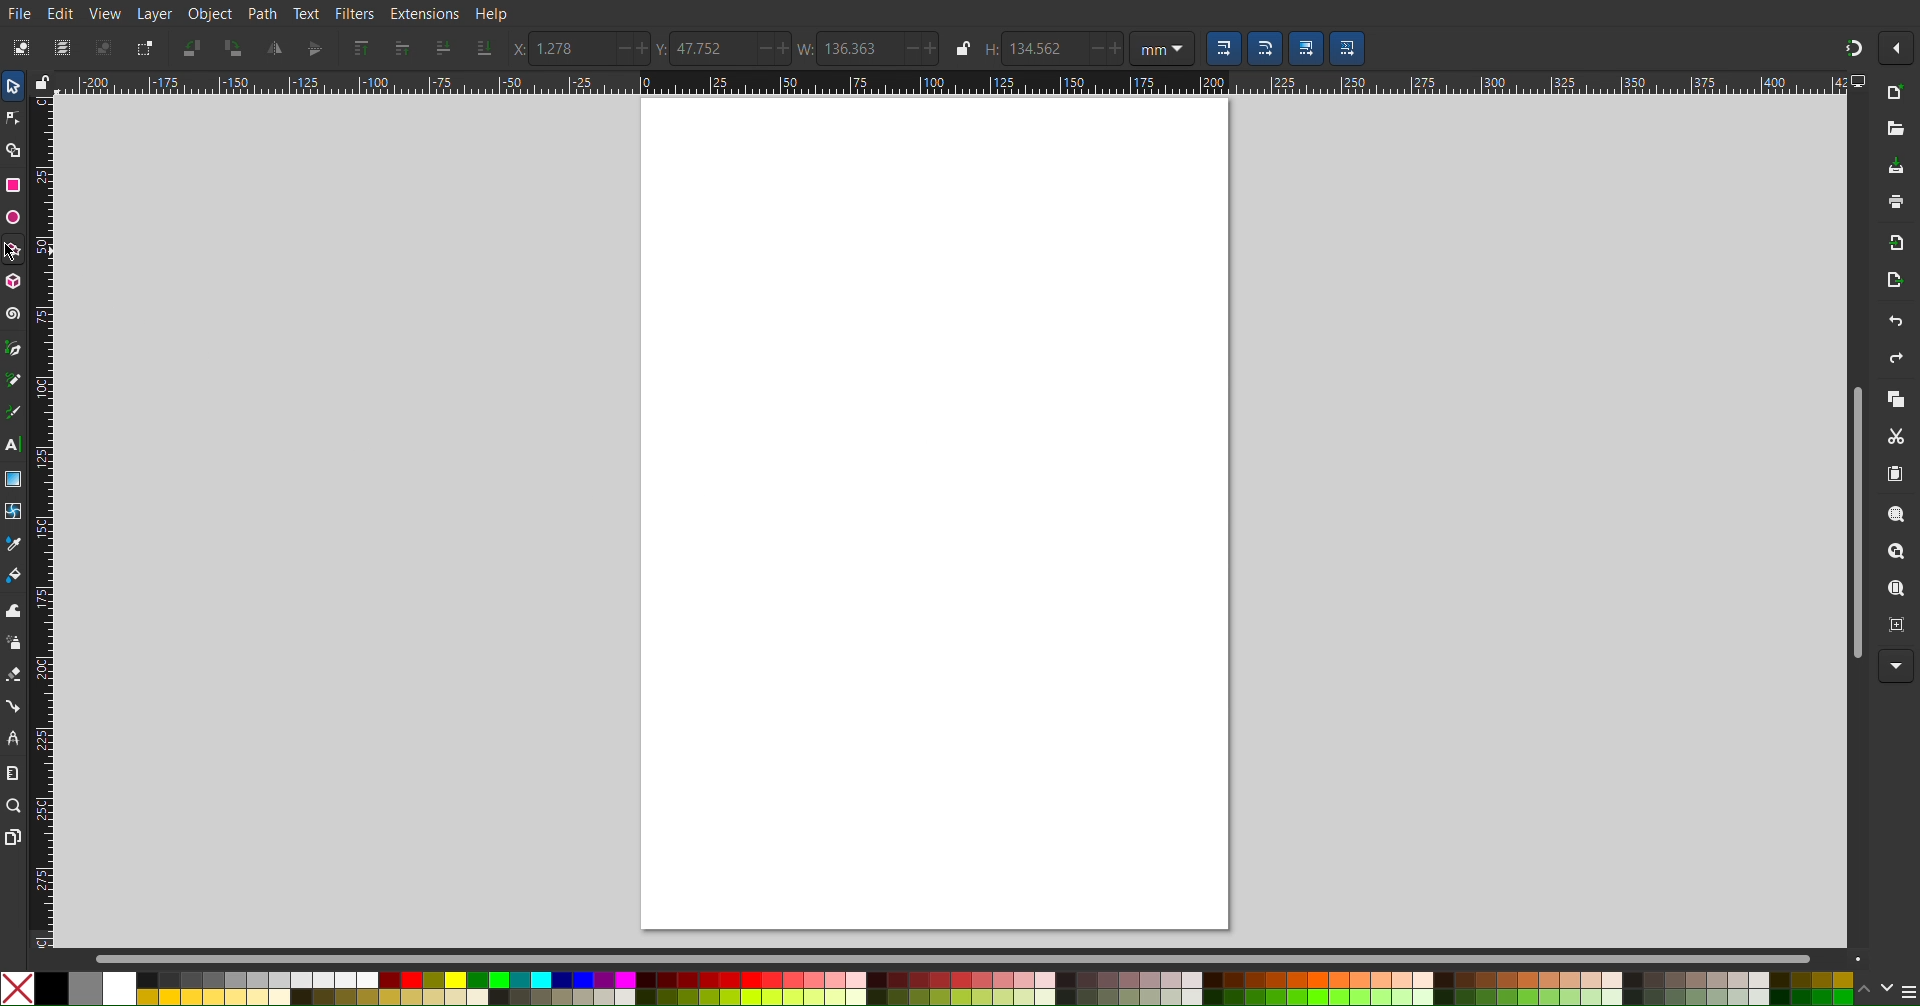 This screenshot has width=1920, height=1006. Describe the element at coordinates (13, 642) in the screenshot. I see `Spray Tool` at that location.